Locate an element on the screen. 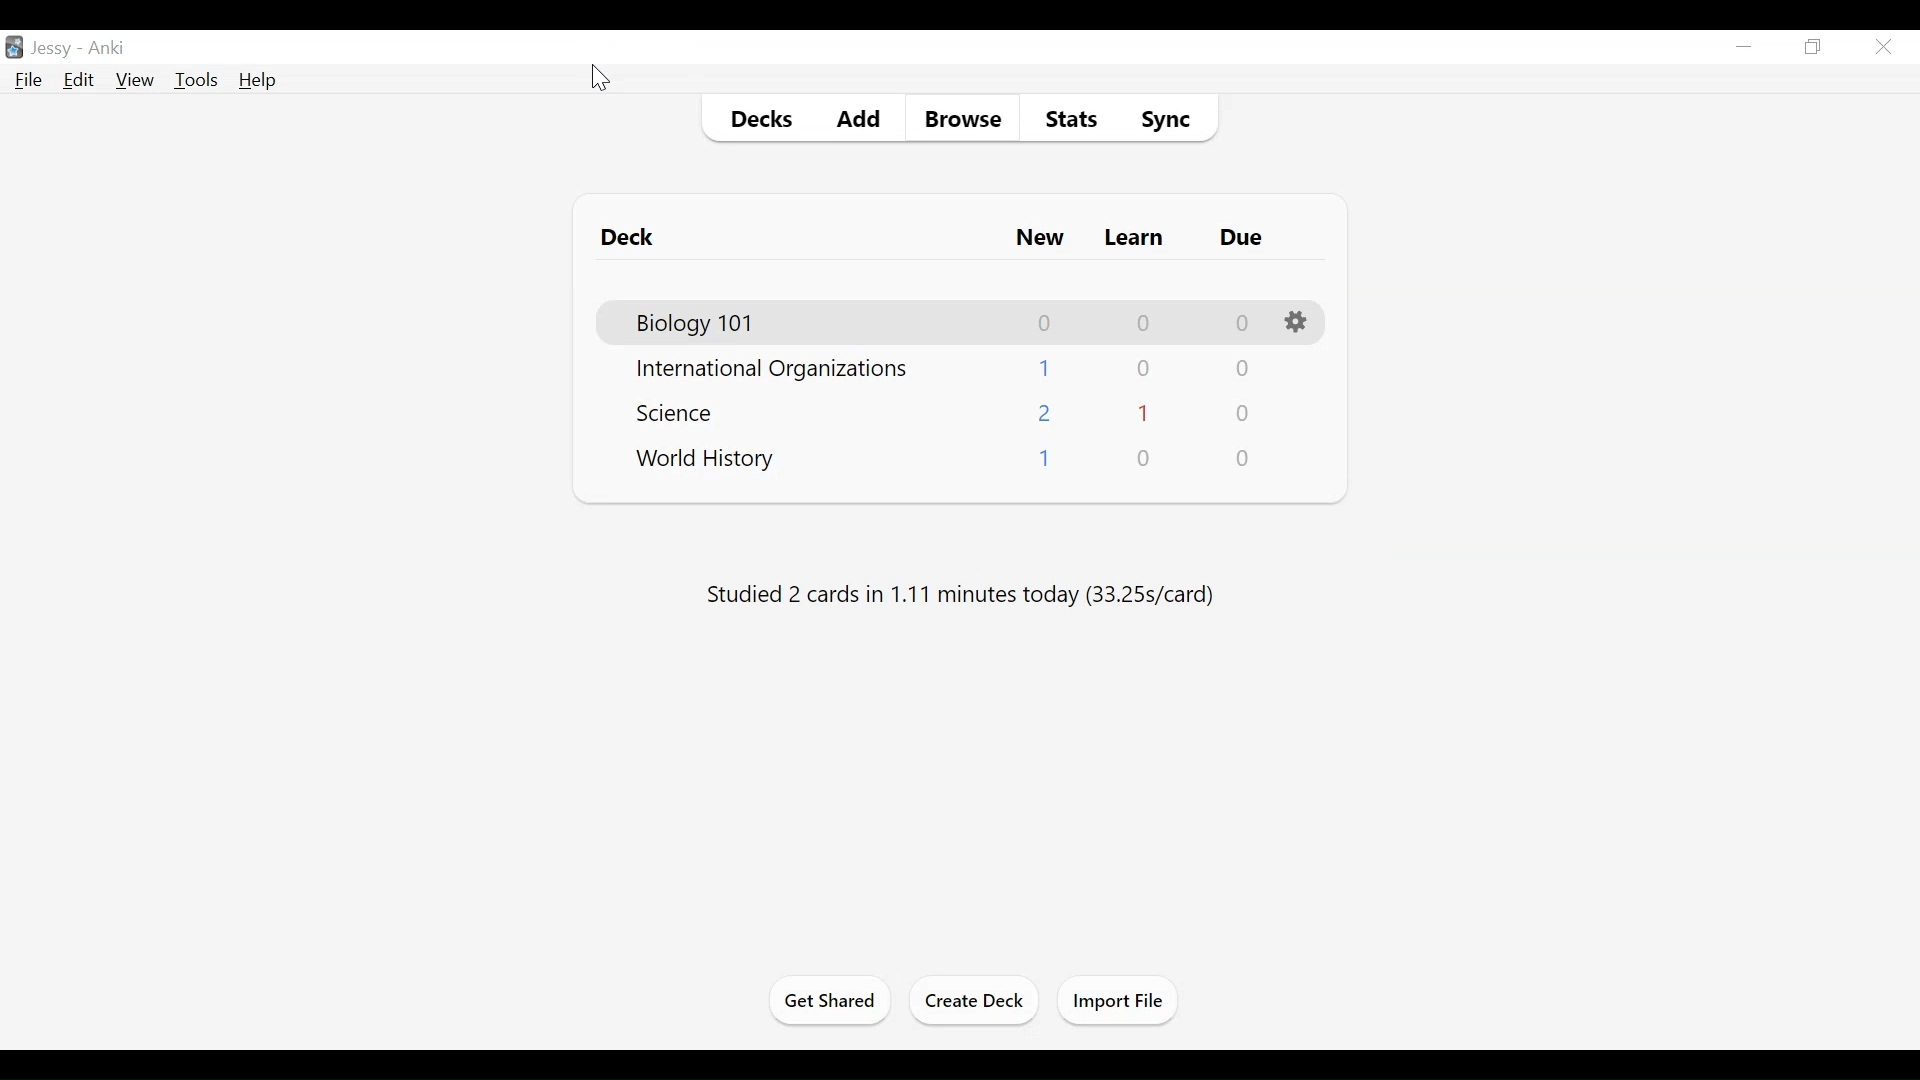 The height and width of the screenshot is (1080, 1920). Studied number of cards in number of minutes today (s/cards) is located at coordinates (962, 594).